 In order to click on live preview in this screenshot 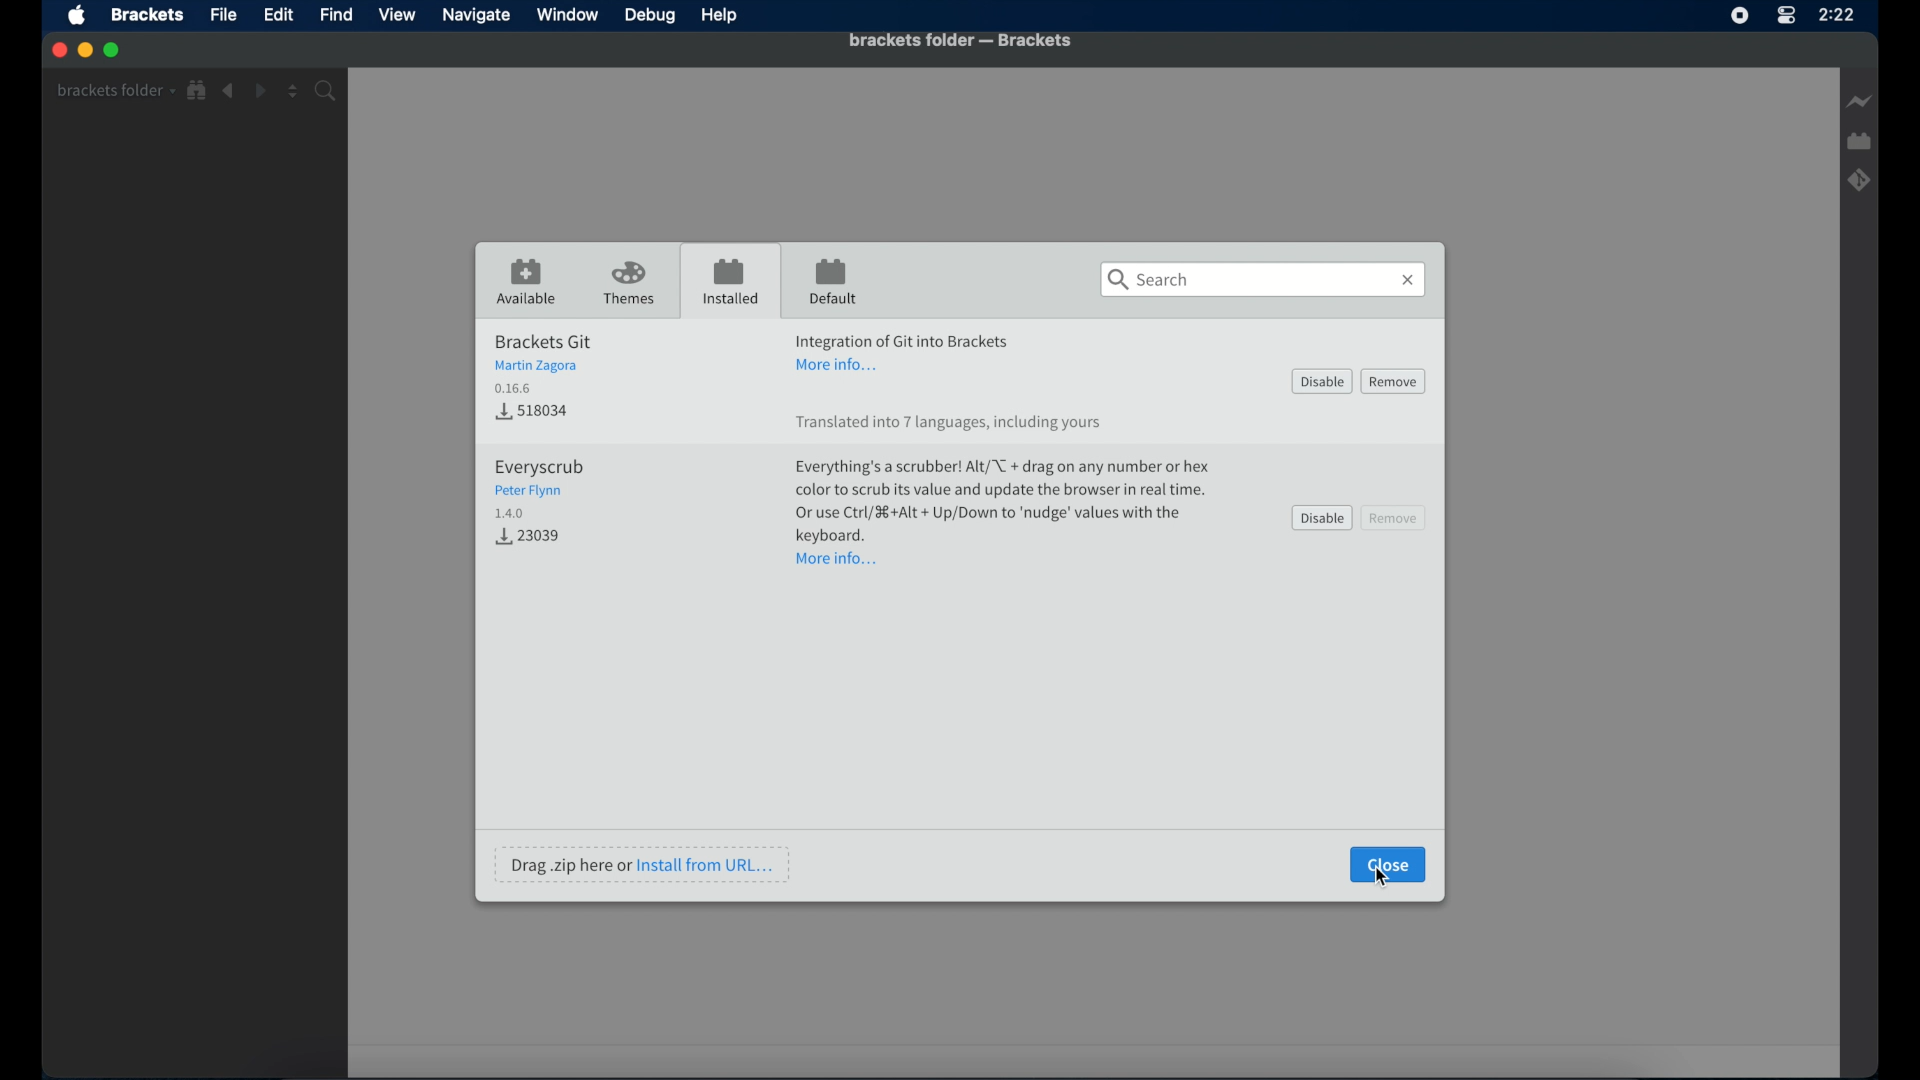, I will do `click(1857, 101)`.